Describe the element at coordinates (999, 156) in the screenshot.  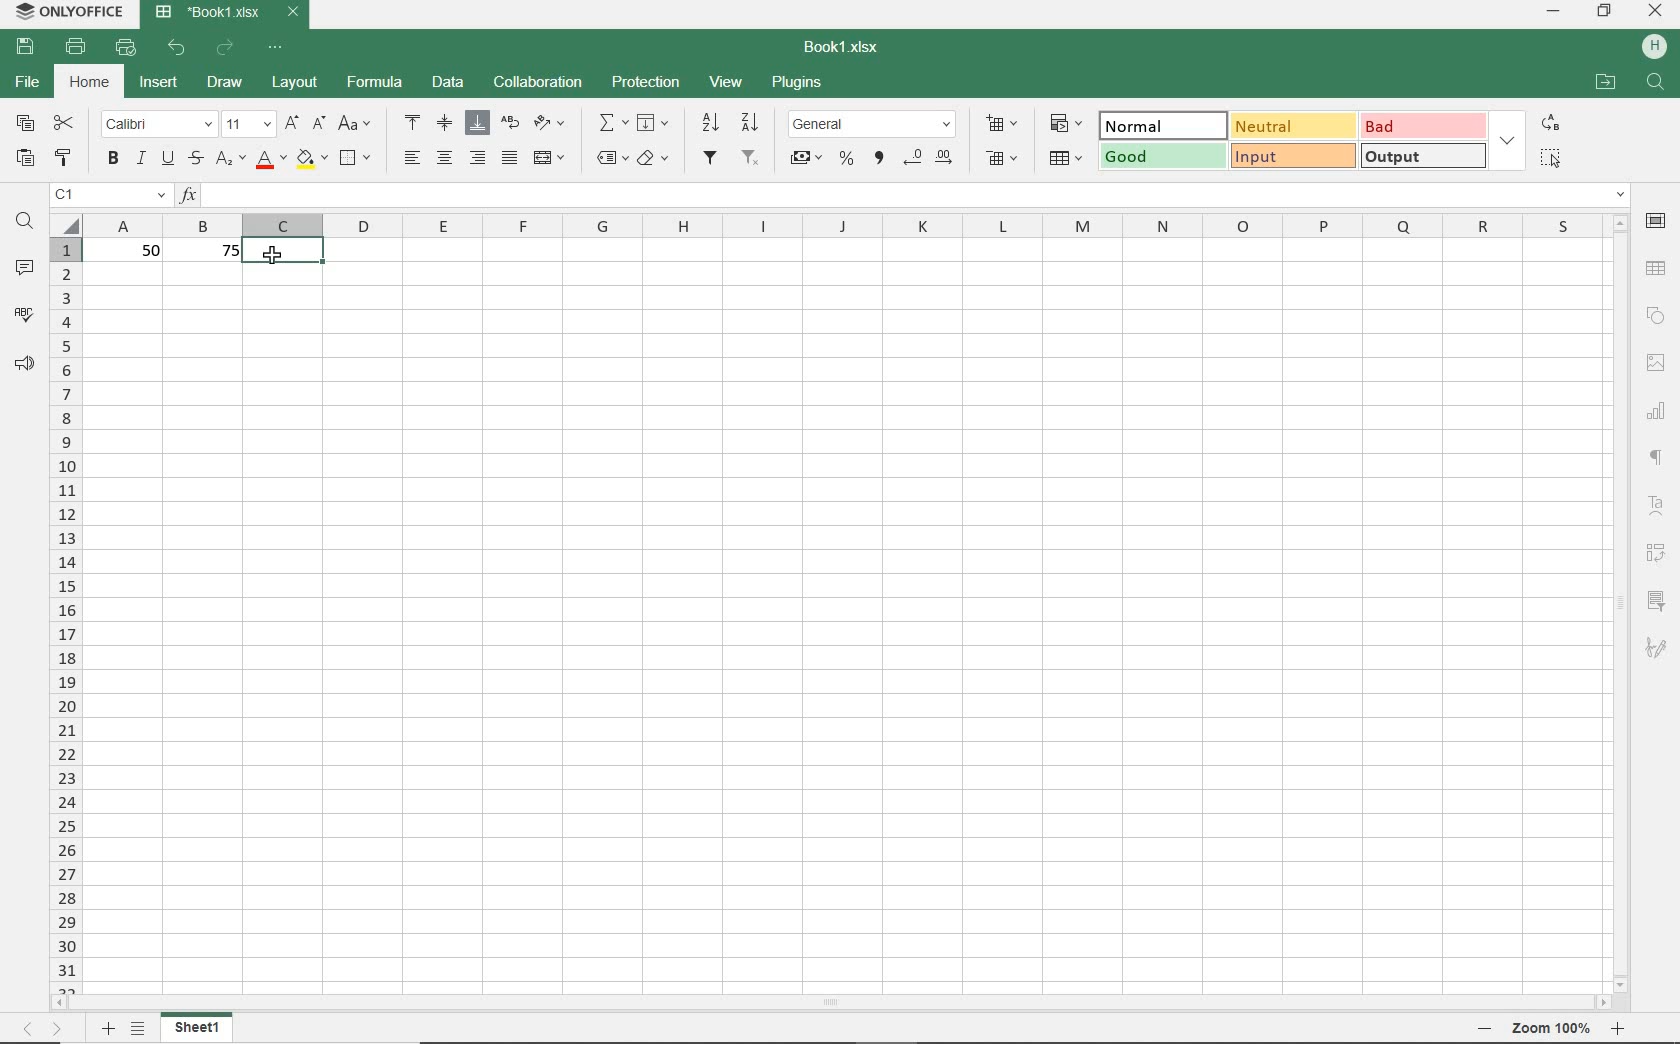
I see `delete cells` at that location.